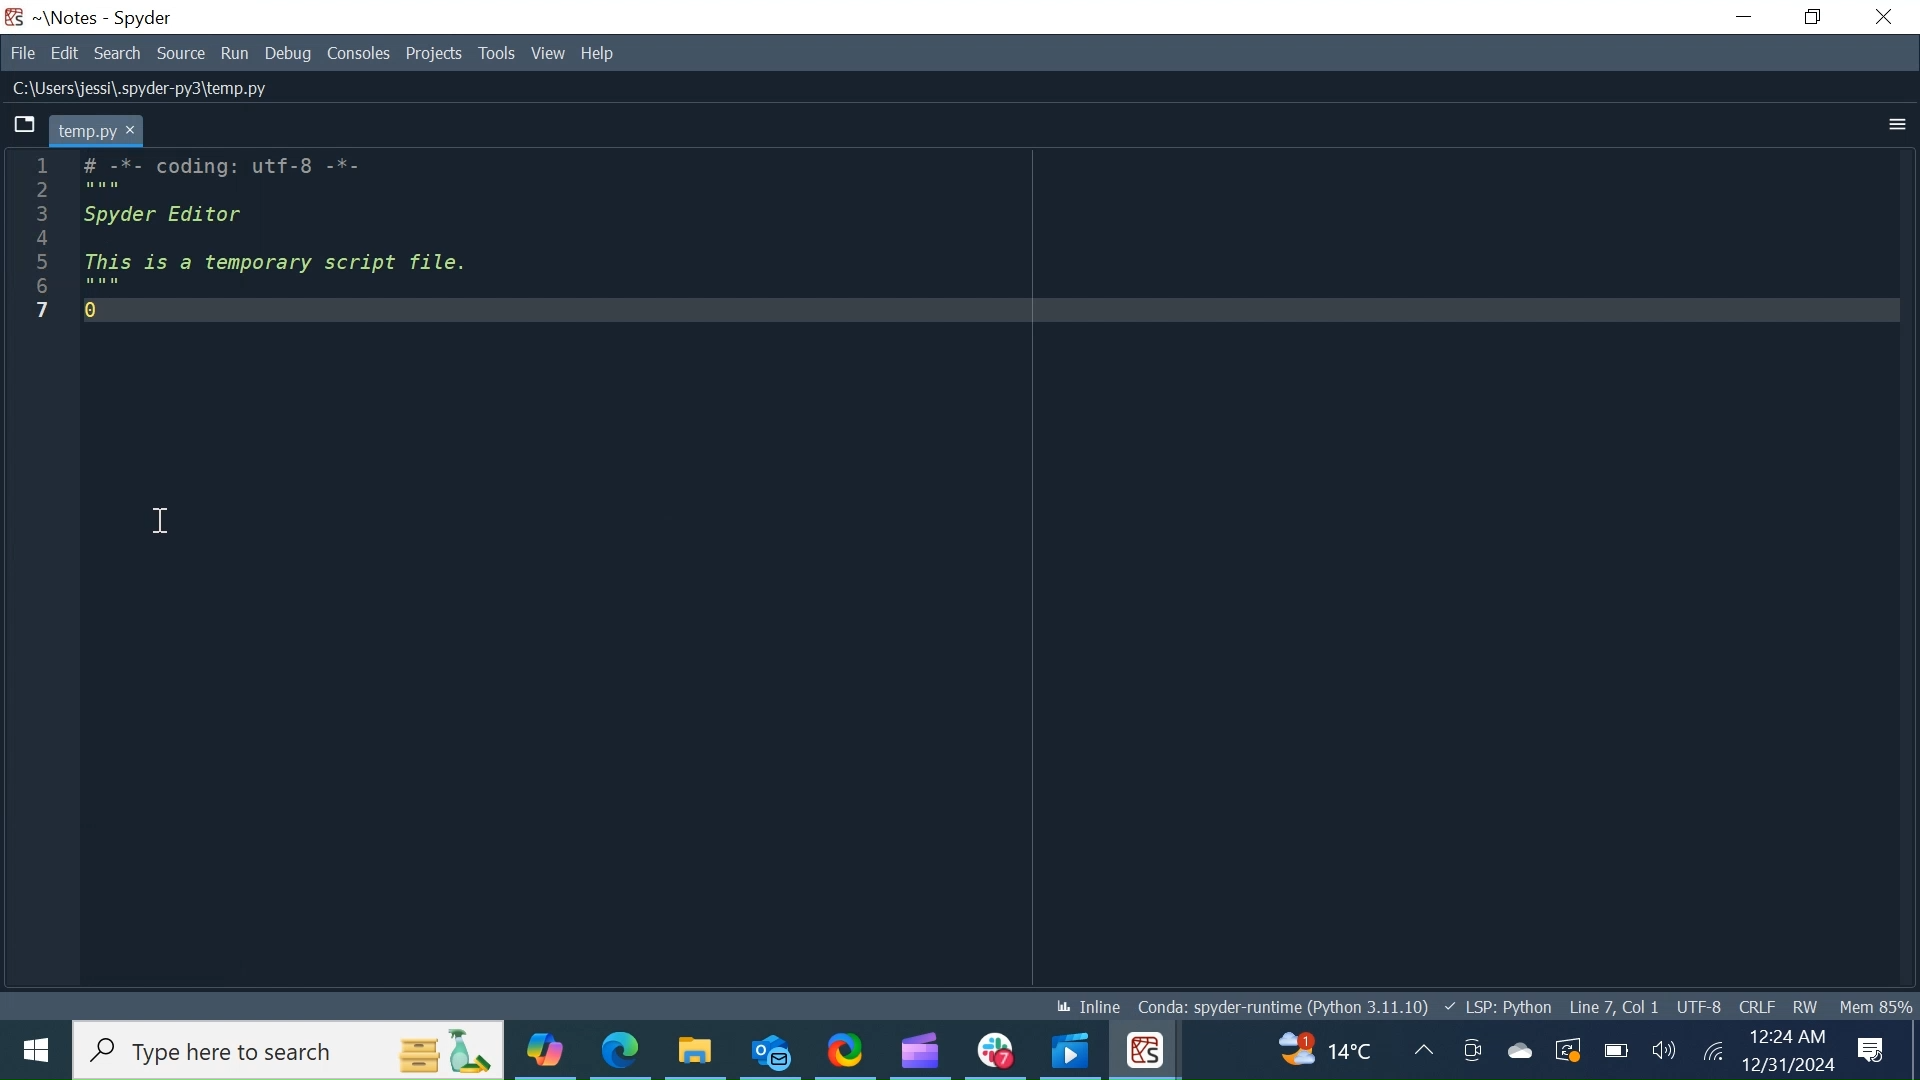 This screenshot has height=1080, width=1920. I want to click on Conda: spyder runtime, so click(1287, 1006).